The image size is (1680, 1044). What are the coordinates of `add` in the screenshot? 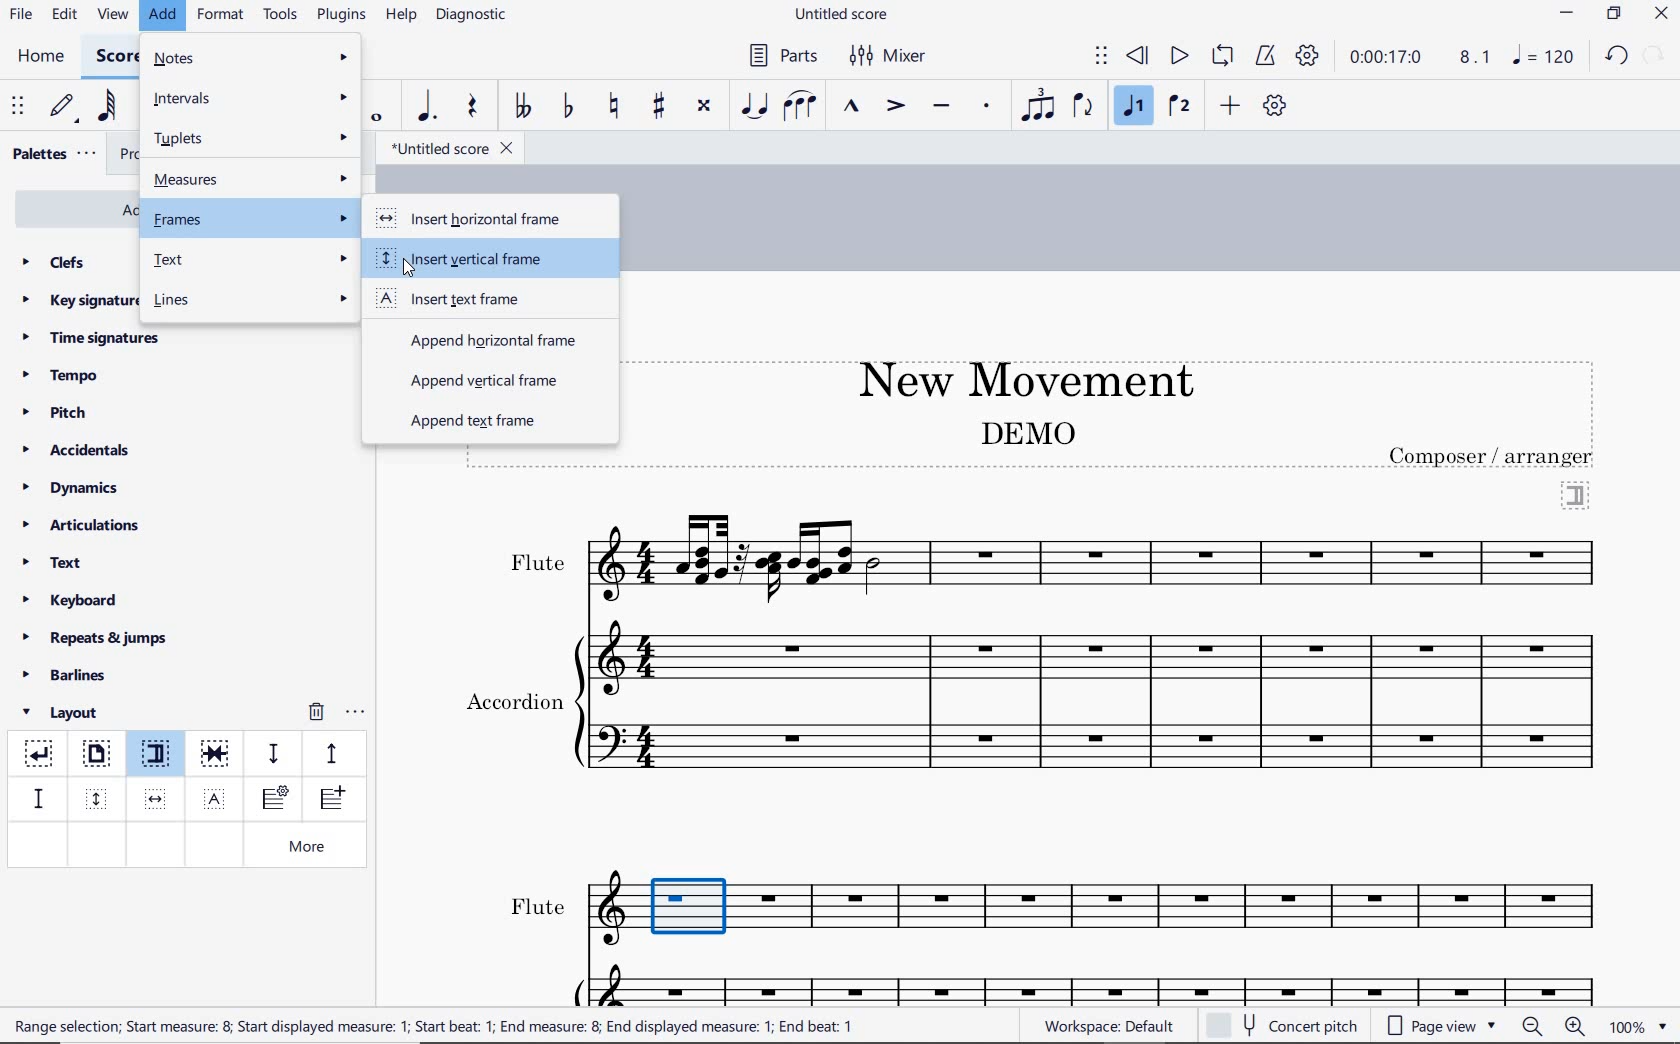 It's located at (1233, 105).